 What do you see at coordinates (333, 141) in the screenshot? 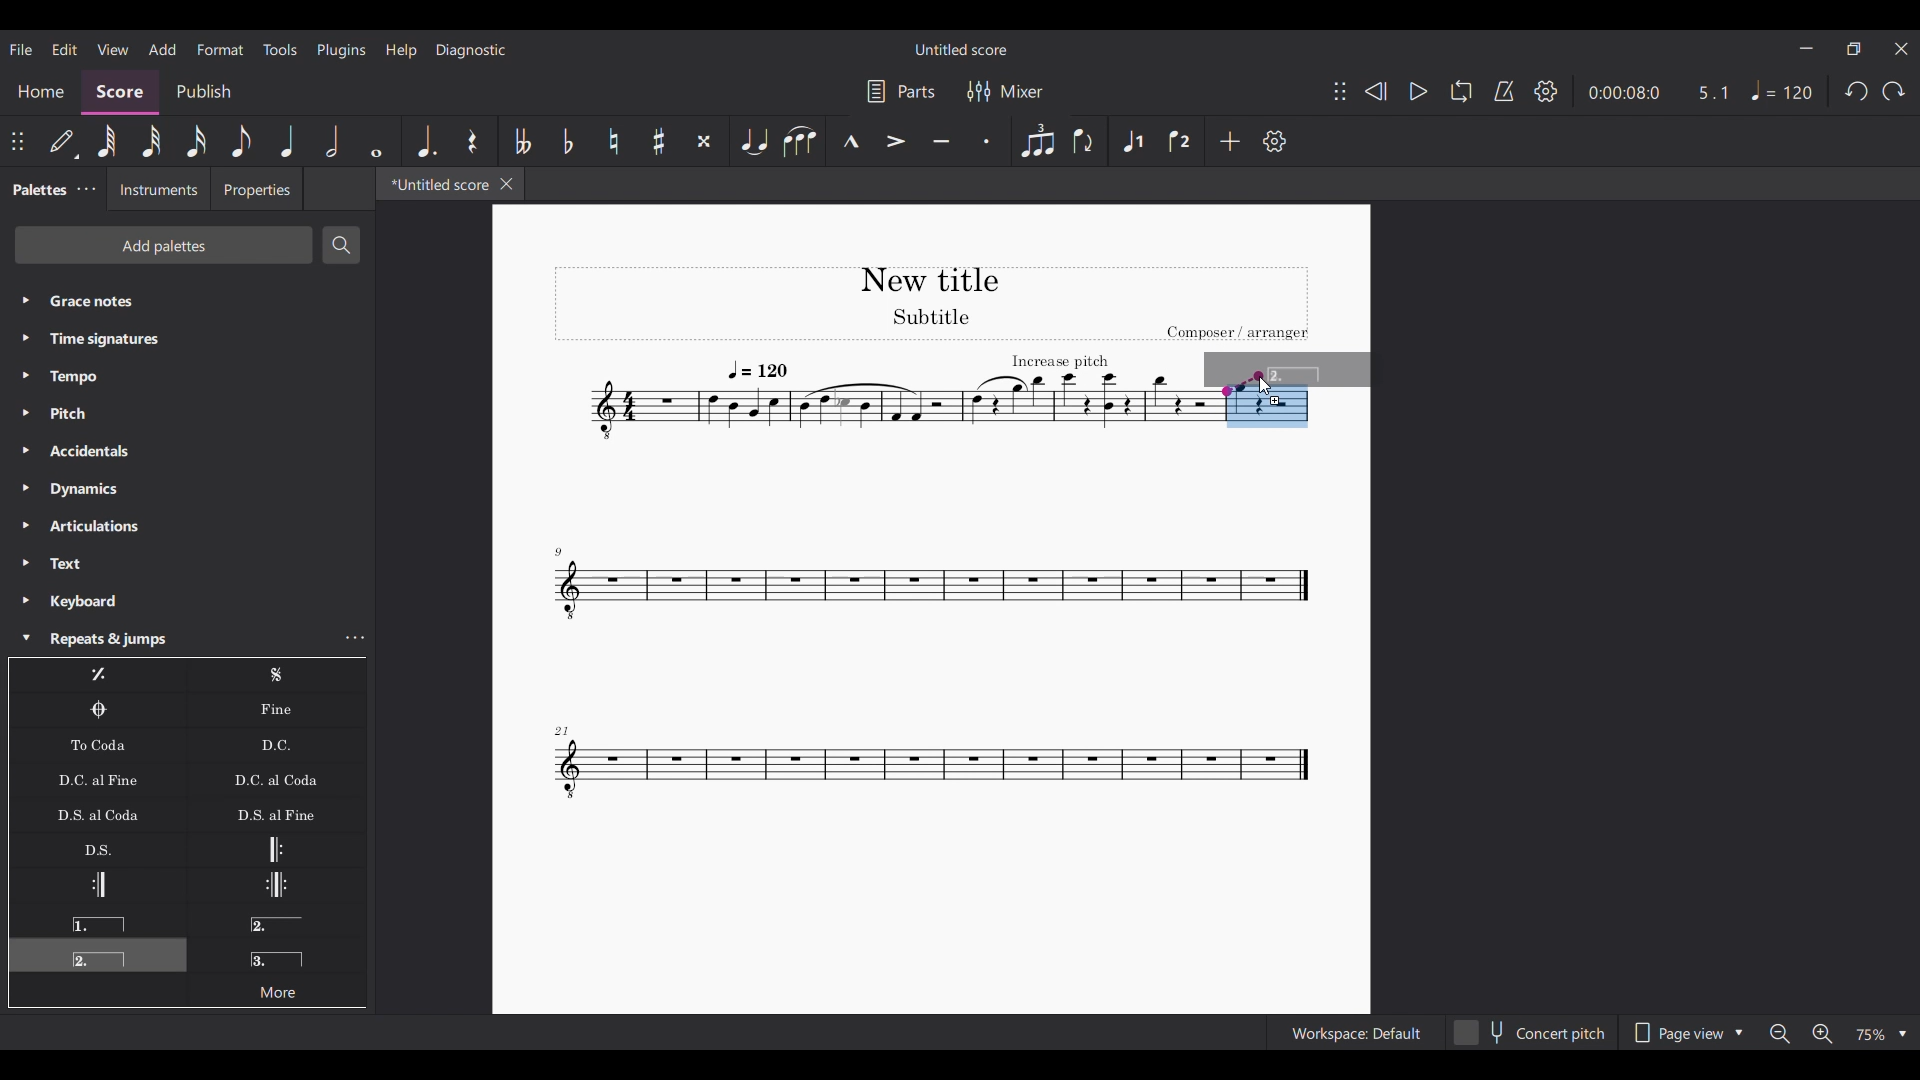
I see `Half note` at bounding box center [333, 141].